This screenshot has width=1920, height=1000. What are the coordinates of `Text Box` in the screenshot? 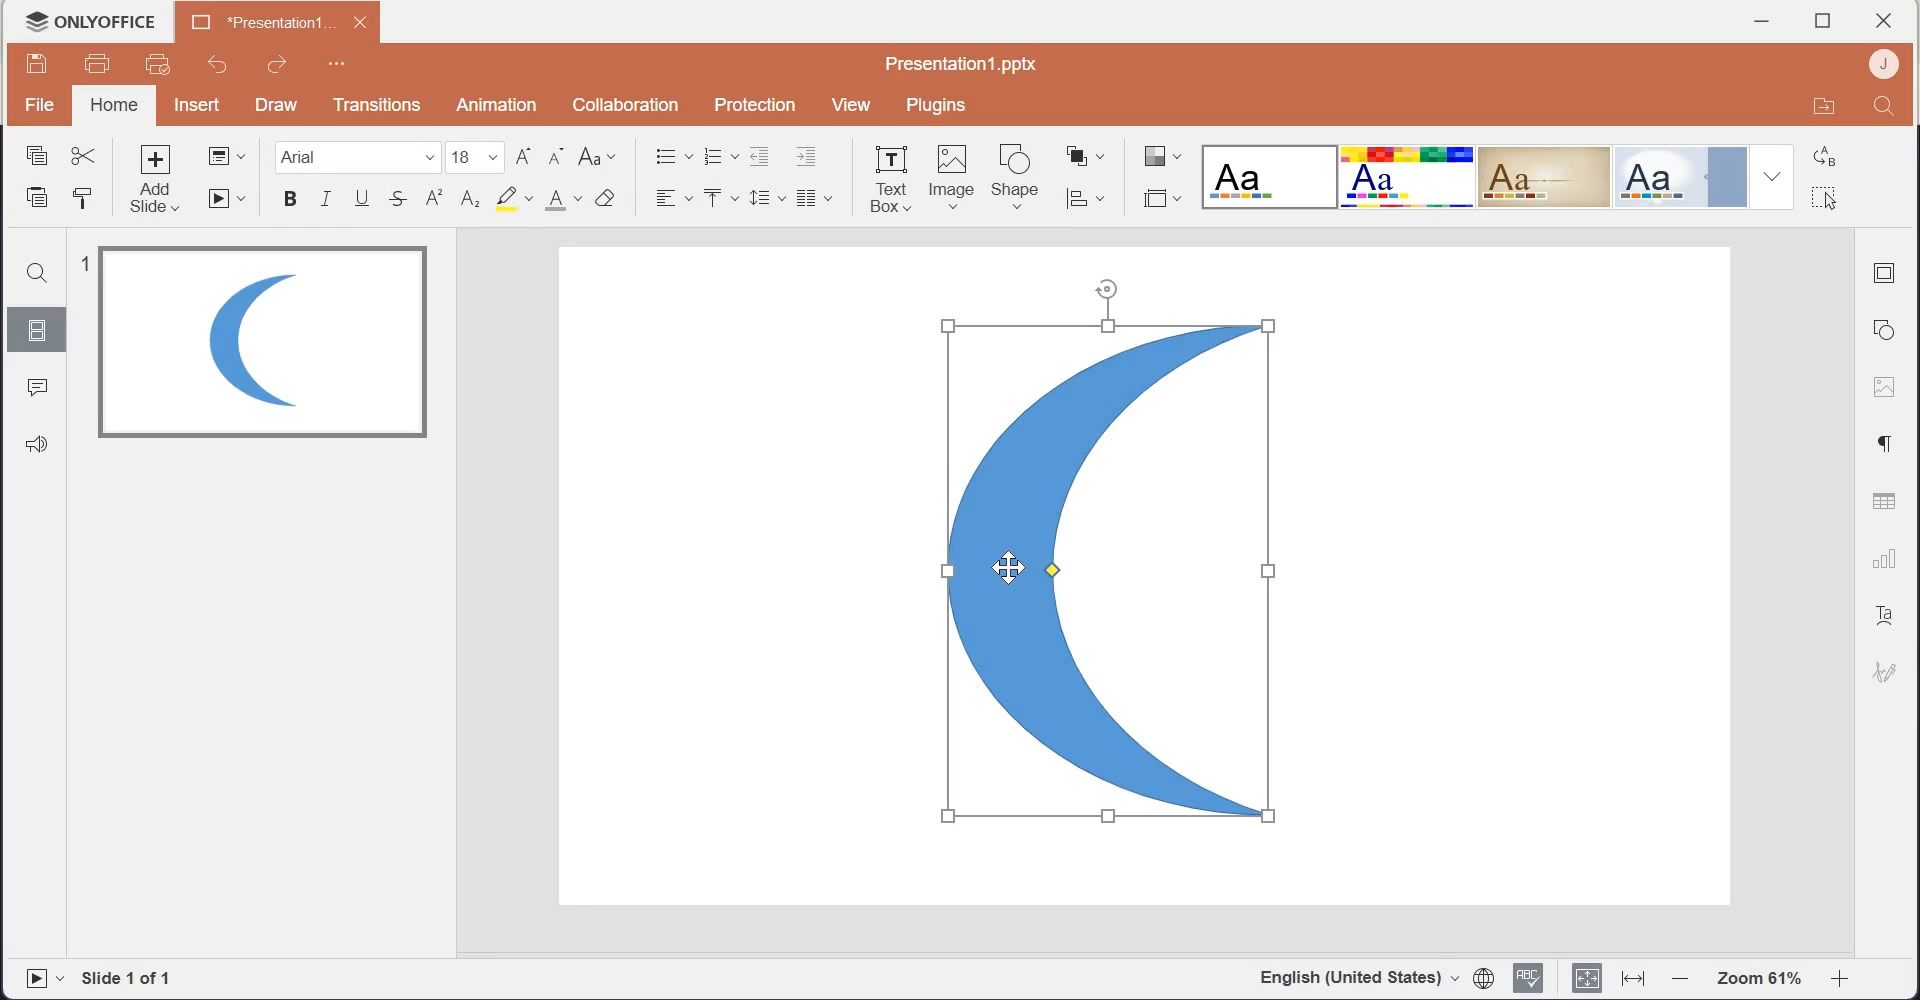 It's located at (889, 176).